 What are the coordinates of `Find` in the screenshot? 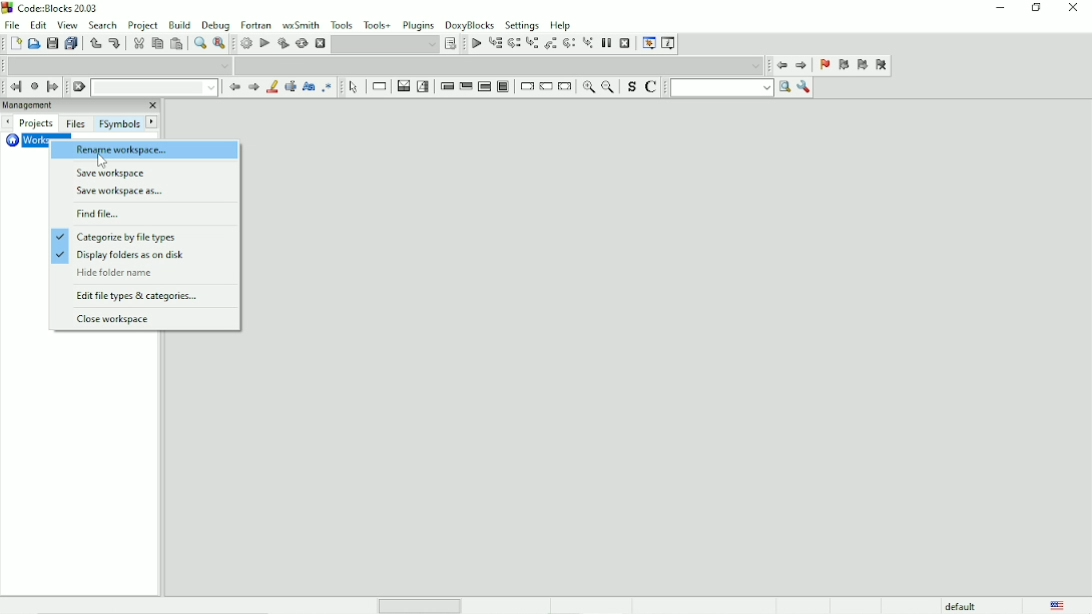 It's located at (198, 44).